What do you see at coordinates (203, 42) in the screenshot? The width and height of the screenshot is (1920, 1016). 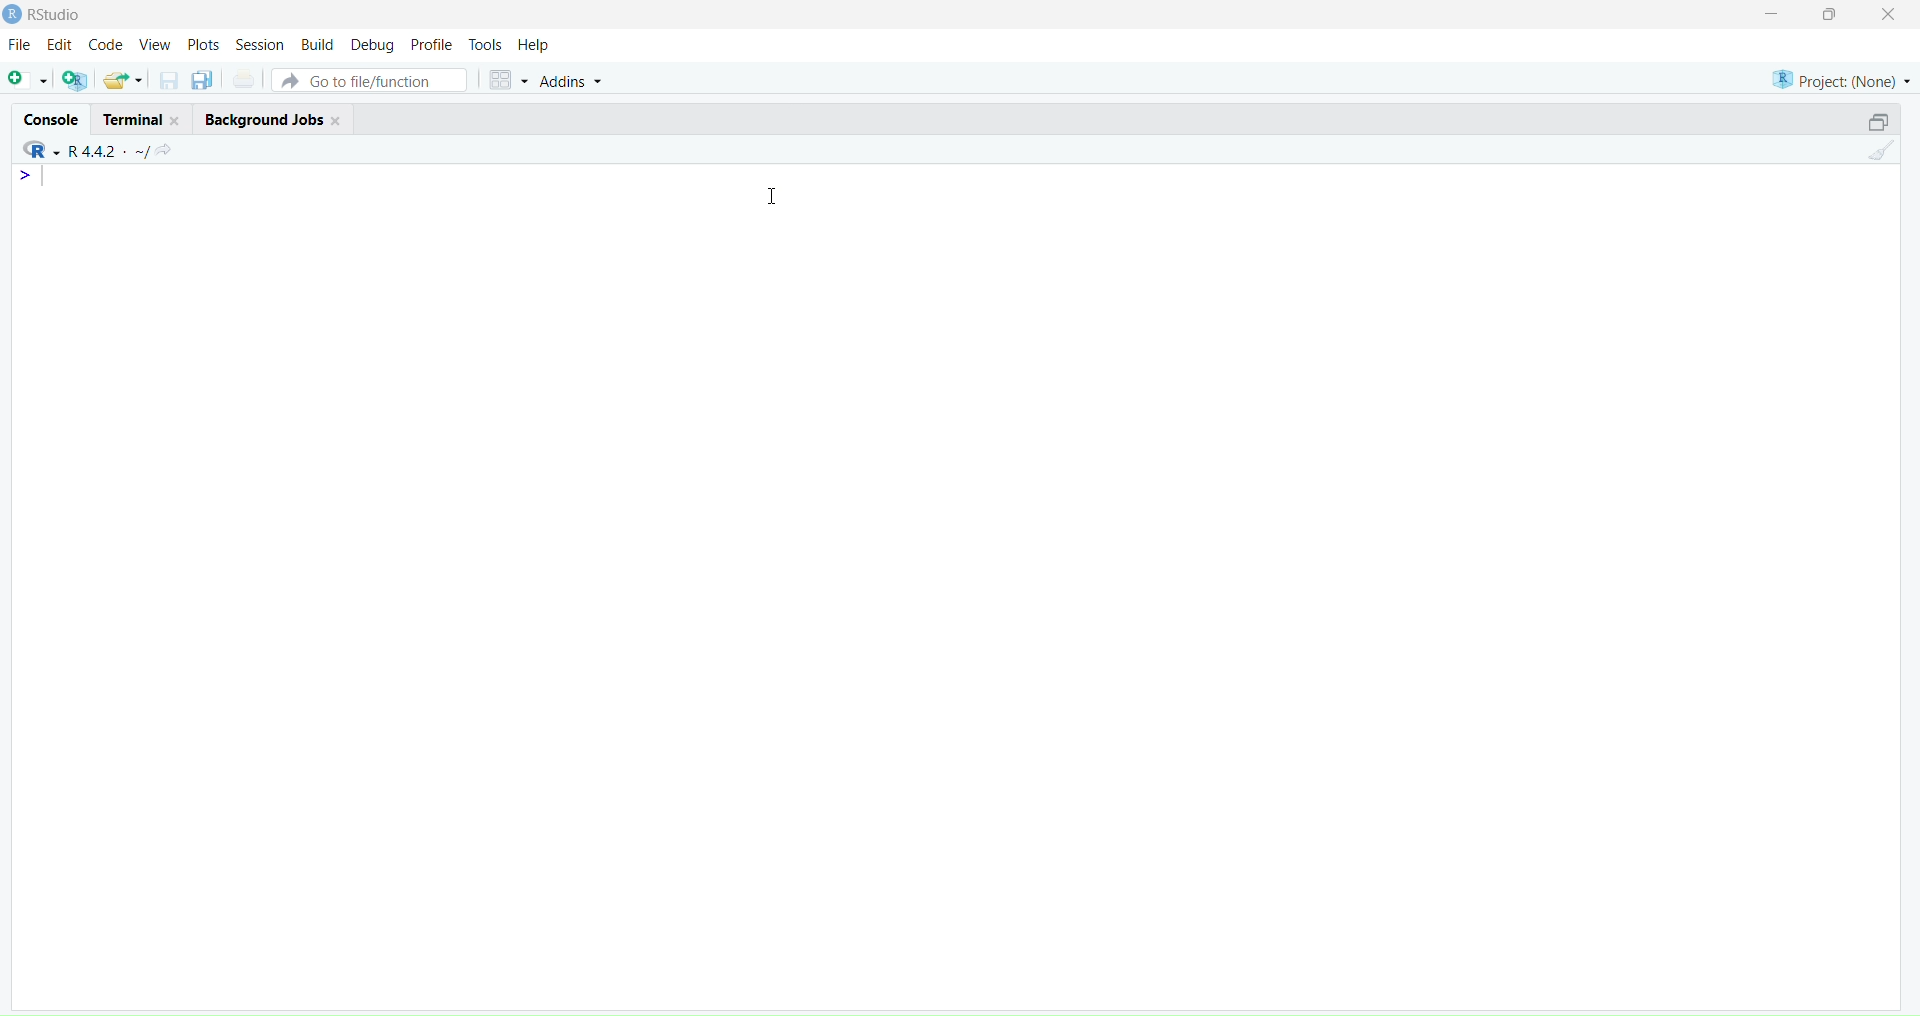 I see `Plots` at bounding box center [203, 42].